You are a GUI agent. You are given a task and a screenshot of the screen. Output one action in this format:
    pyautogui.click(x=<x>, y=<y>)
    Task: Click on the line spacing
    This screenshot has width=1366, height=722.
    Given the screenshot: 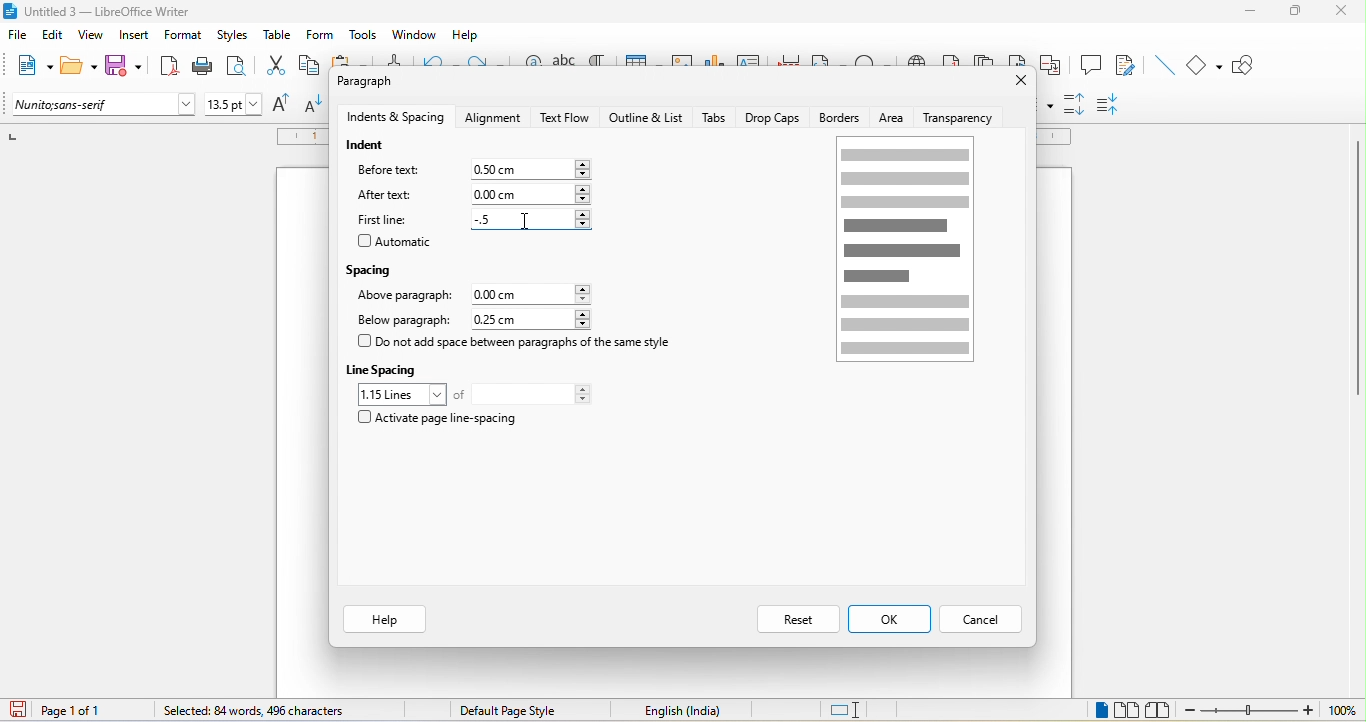 What is the action you would take?
    pyautogui.click(x=381, y=370)
    